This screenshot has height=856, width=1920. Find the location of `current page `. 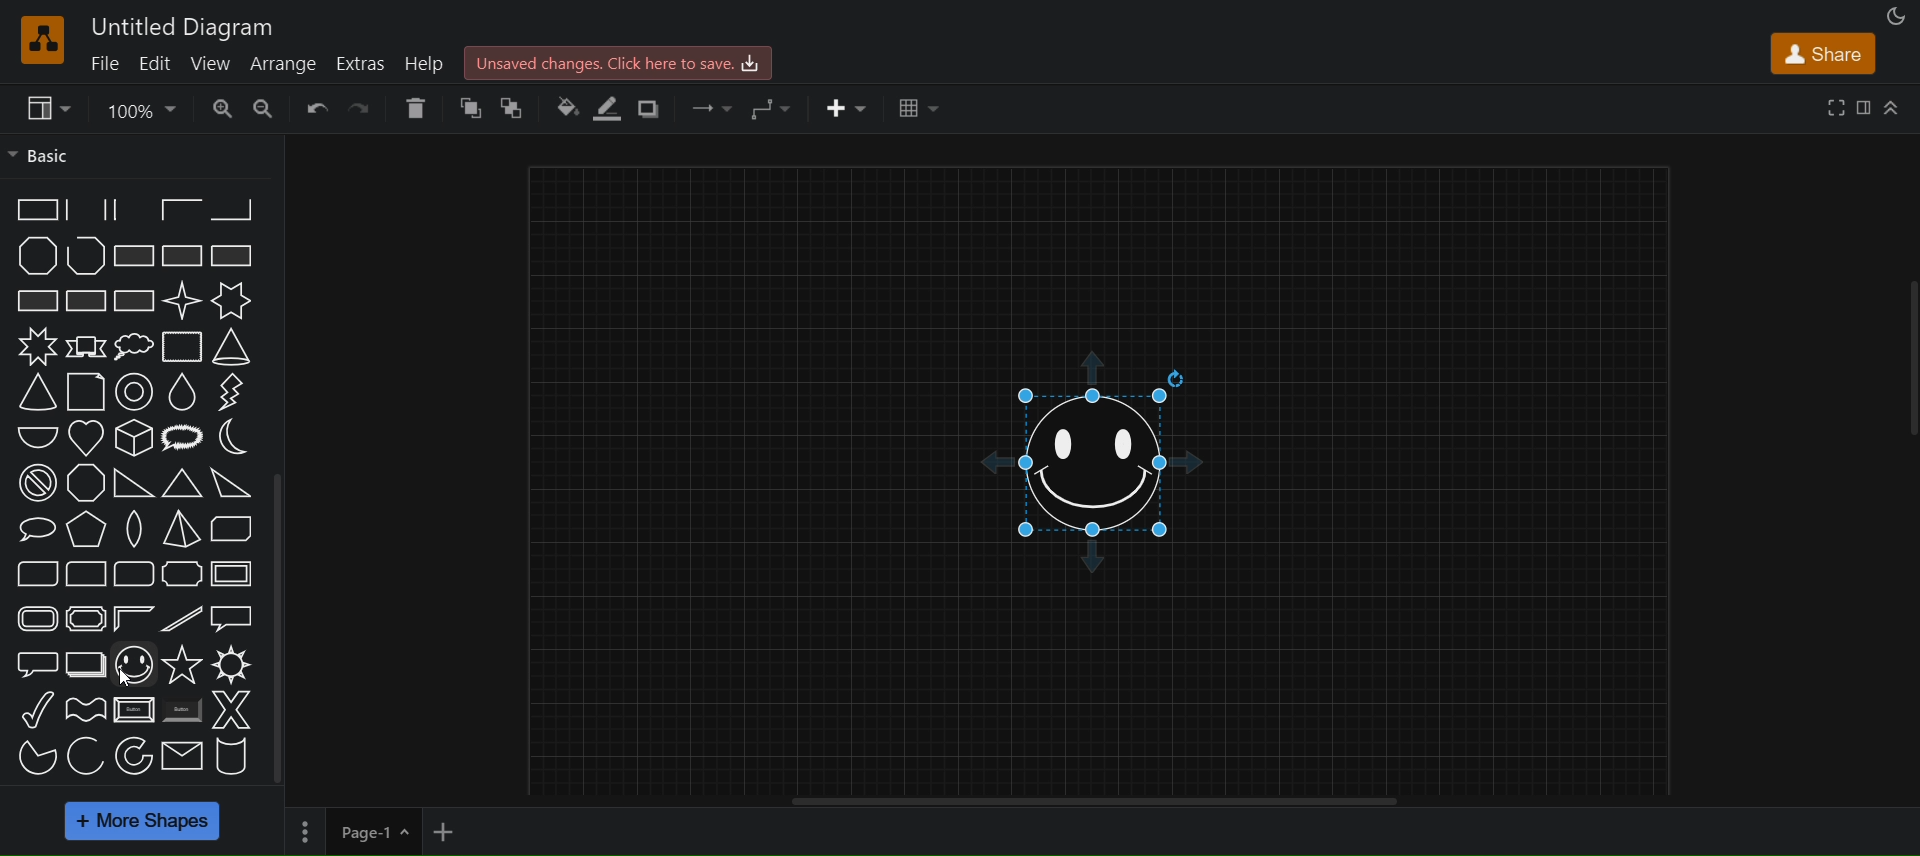

current page  is located at coordinates (372, 832).